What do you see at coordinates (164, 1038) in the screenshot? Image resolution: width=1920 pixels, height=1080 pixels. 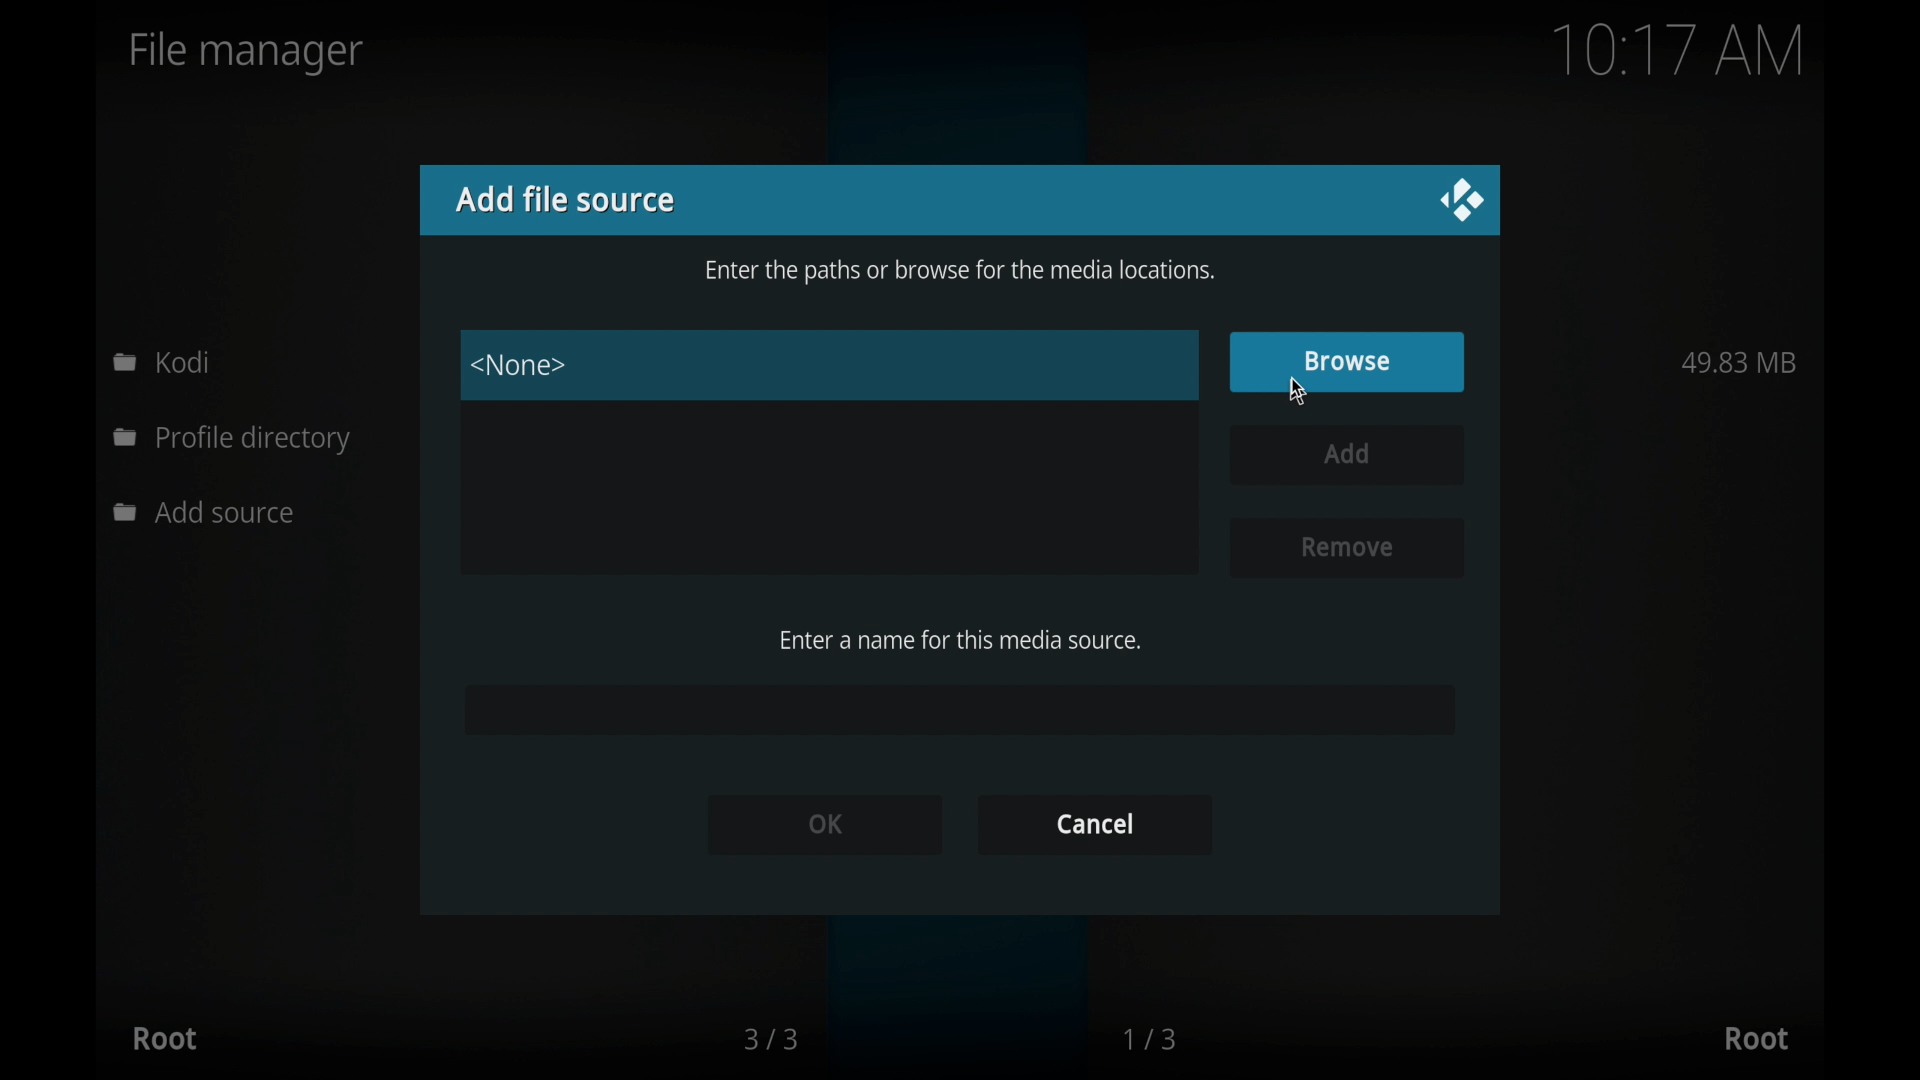 I see `root` at bounding box center [164, 1038].